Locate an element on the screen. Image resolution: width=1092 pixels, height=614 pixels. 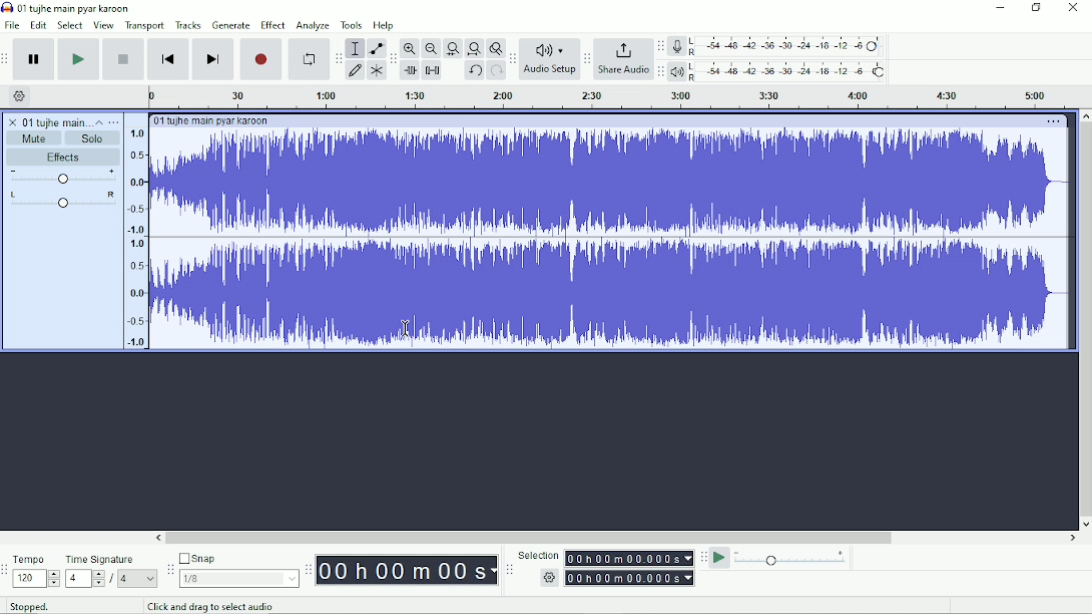
Selection is located at coordinates (604, 567).